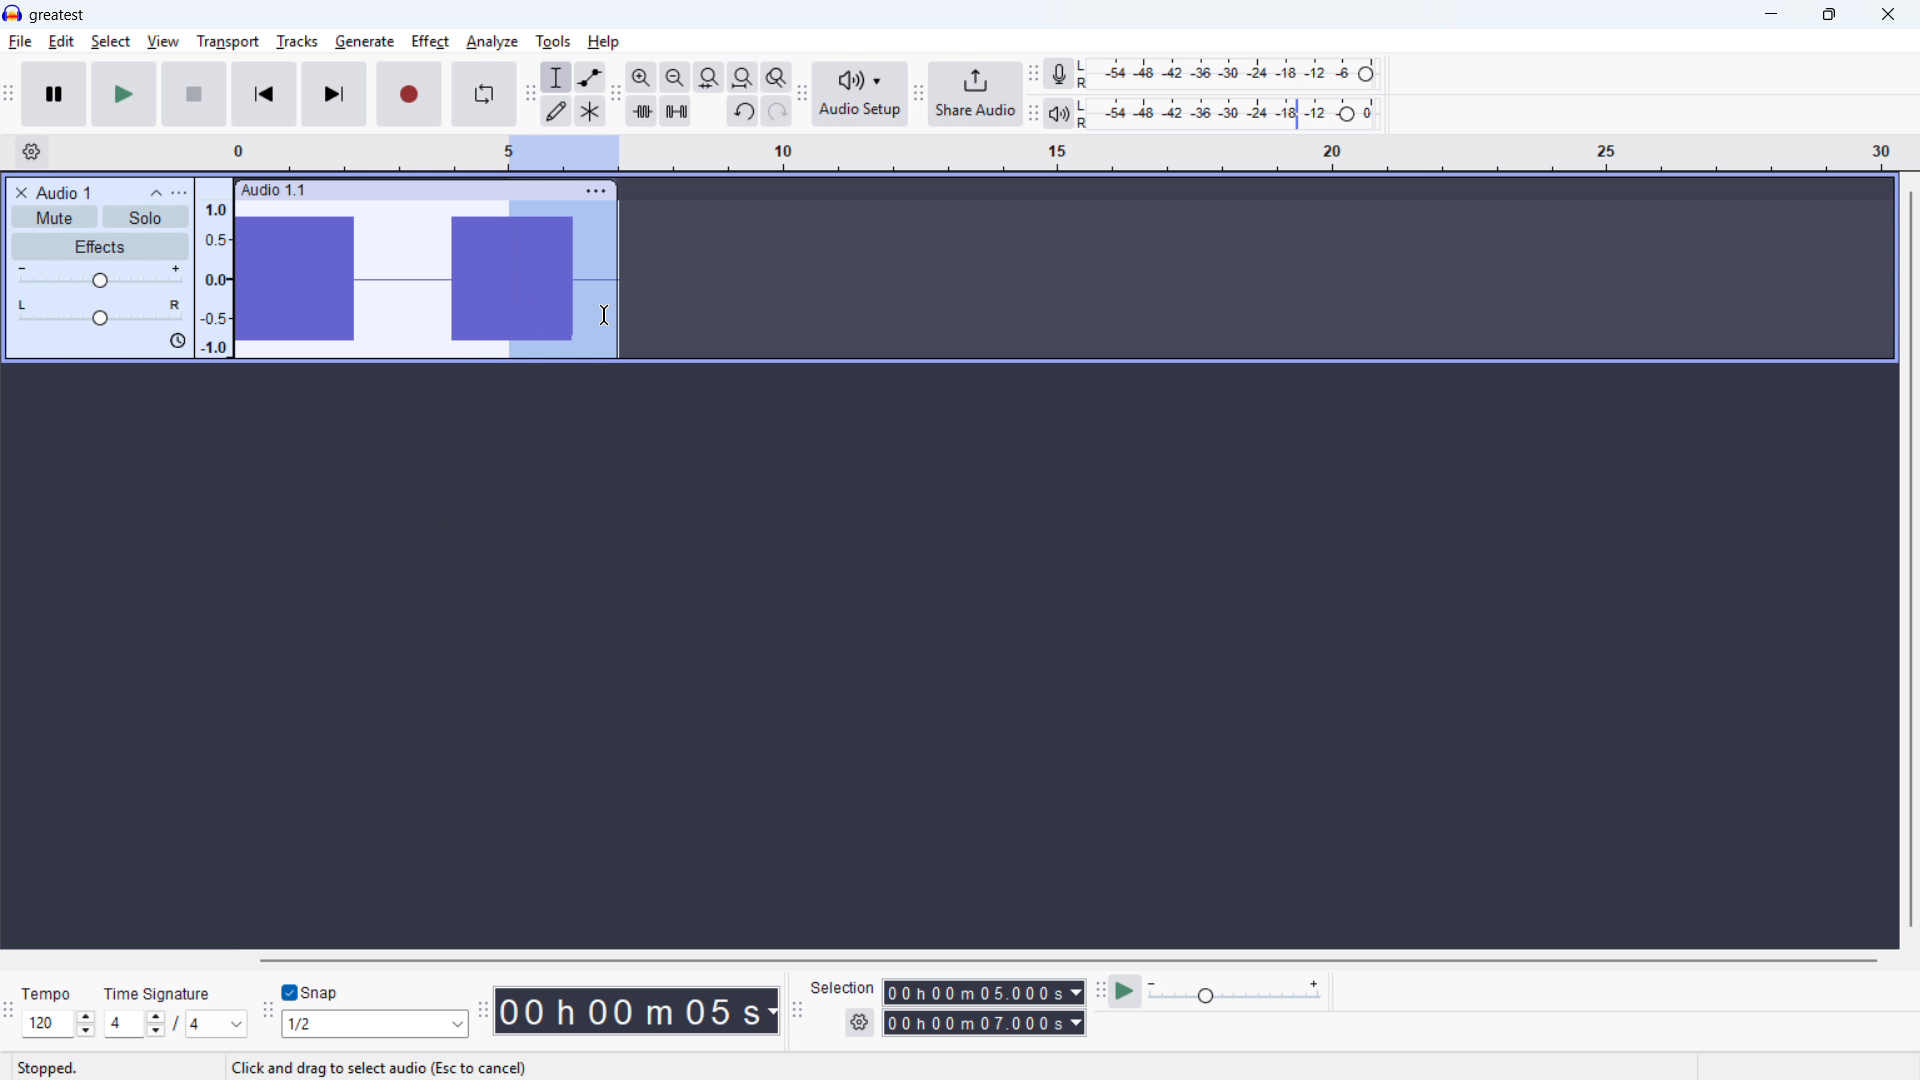 This screenshot has height=1080, width=1920. Describe the element at coordinates (1829, 15) in the screenshot. I see `Maximize ` at that location.